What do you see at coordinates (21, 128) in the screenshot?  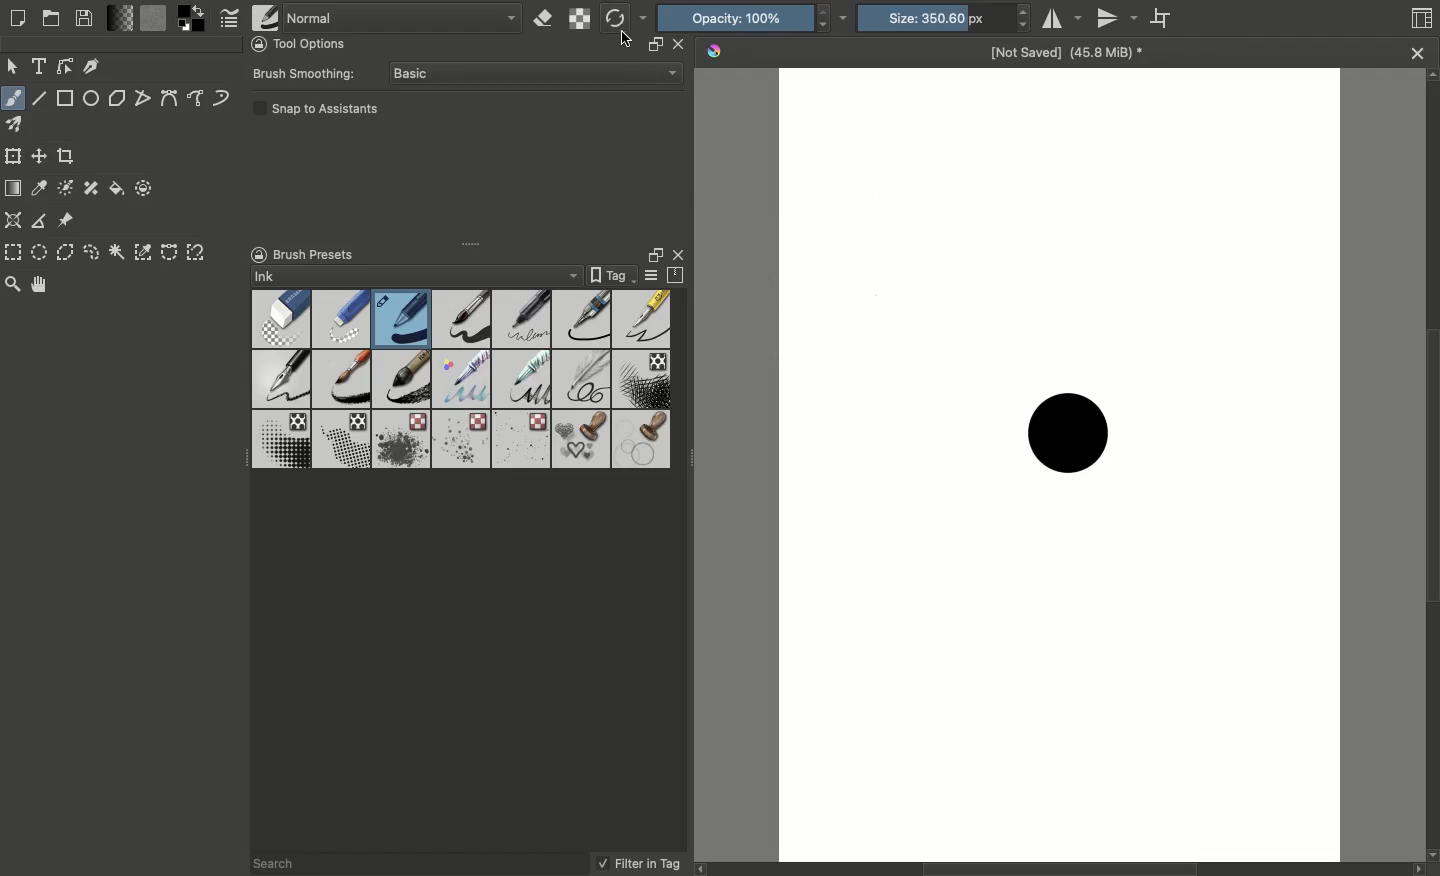 I see `Multibrush tool` at bounding box center [21, 128].